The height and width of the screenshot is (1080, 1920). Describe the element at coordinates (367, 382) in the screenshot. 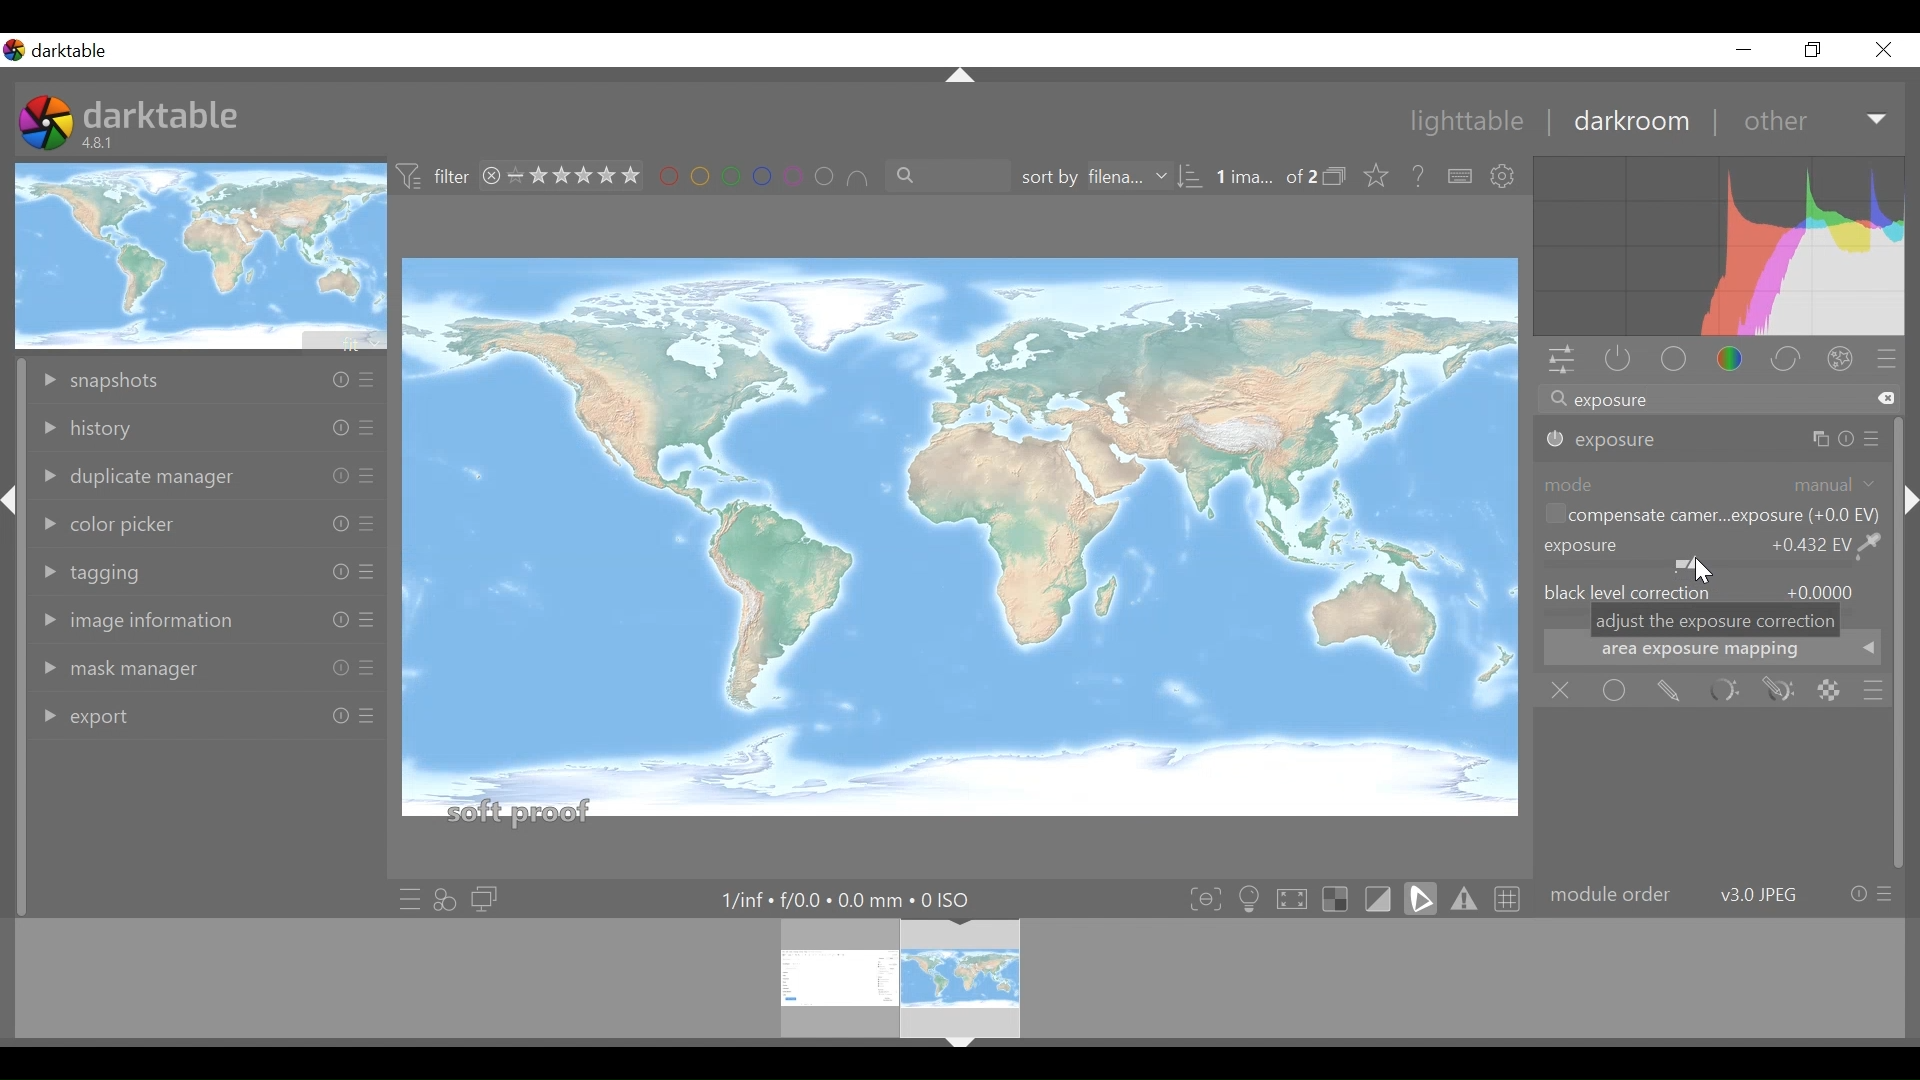

I see `` at that location.